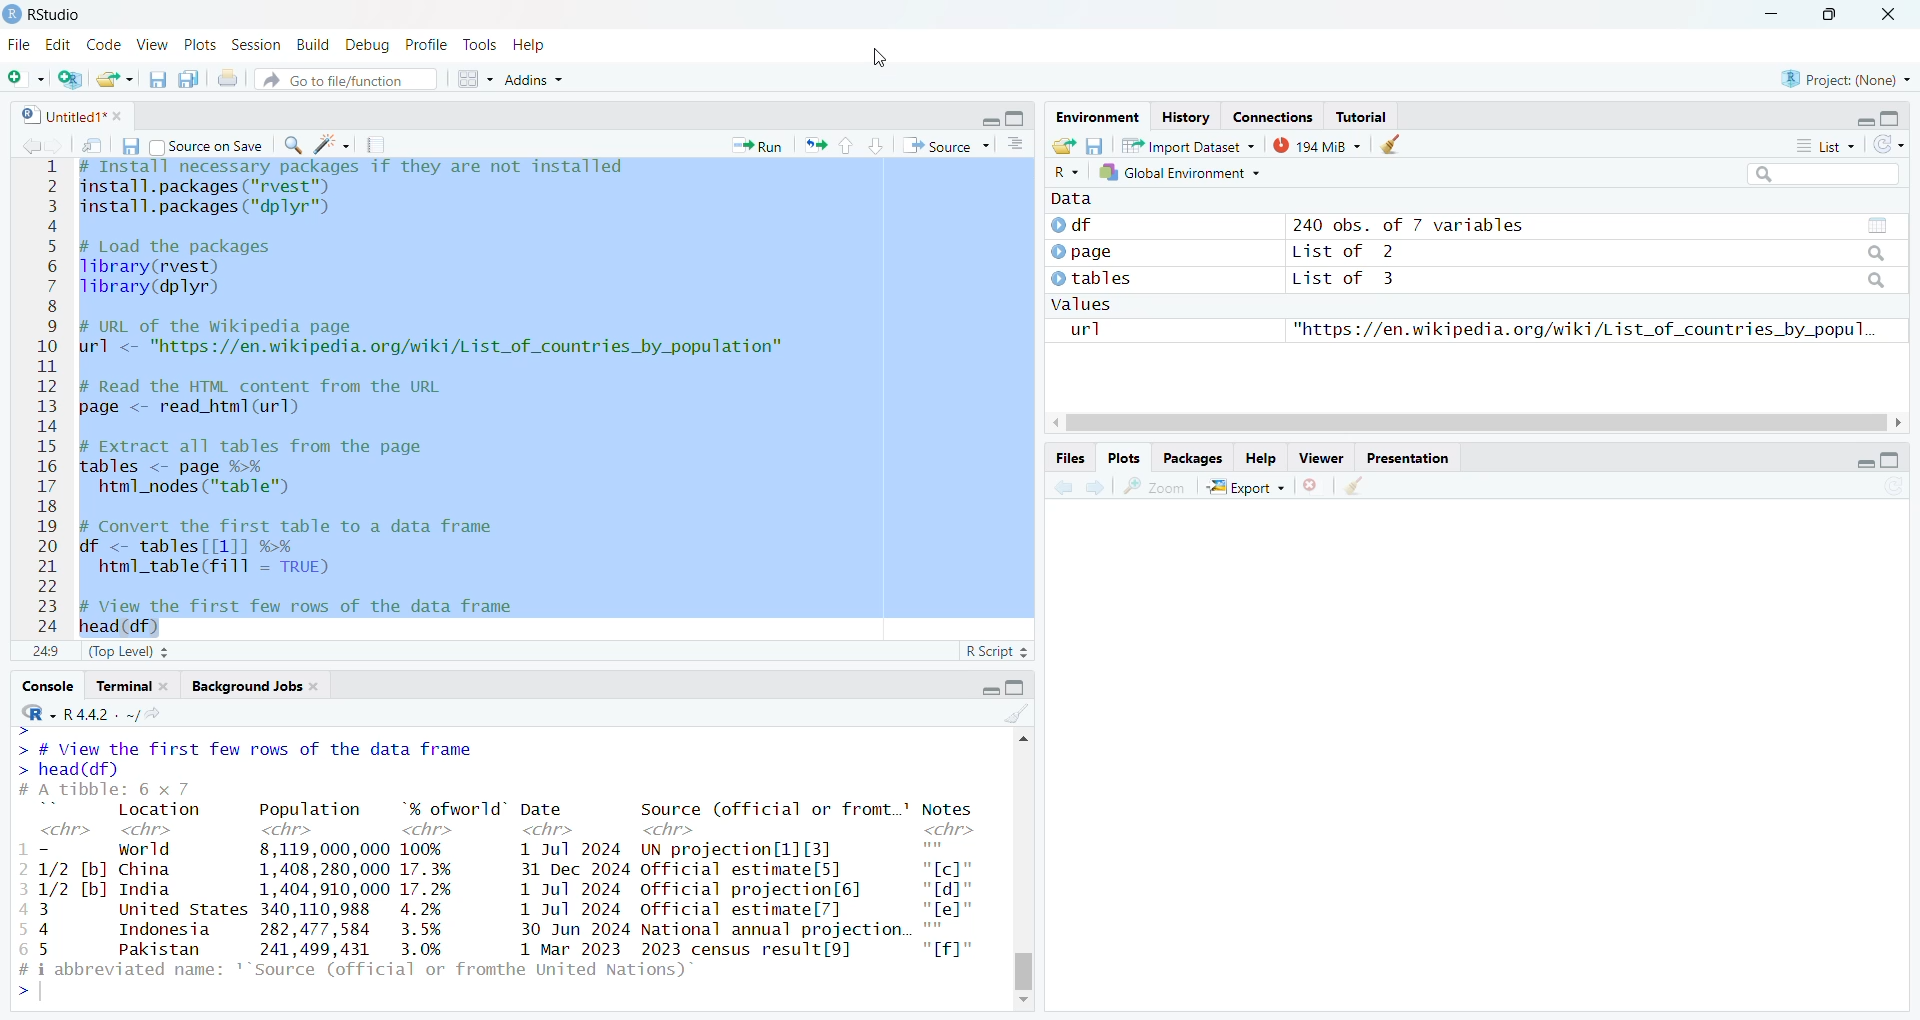 The width and height of the screenshot is (1920, 1020). I want to click on back, so click(33, 146).